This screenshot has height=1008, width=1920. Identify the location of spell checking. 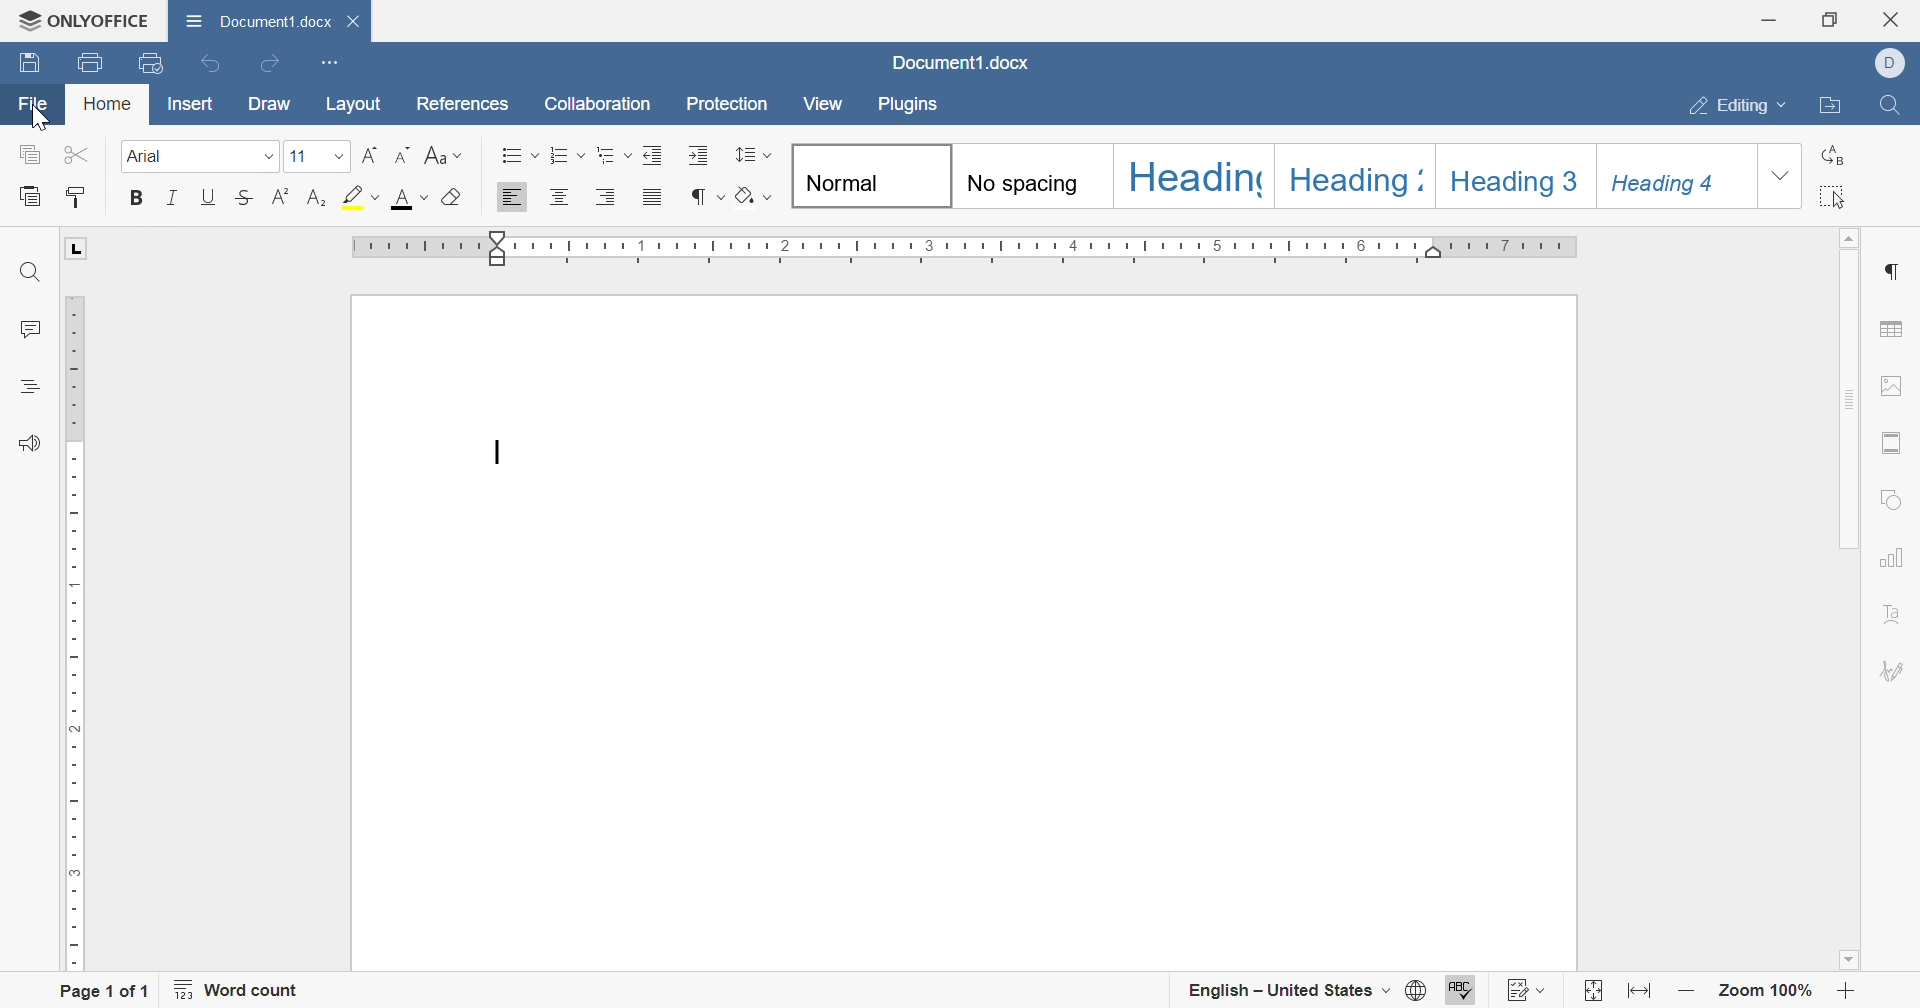
(1462, 991).